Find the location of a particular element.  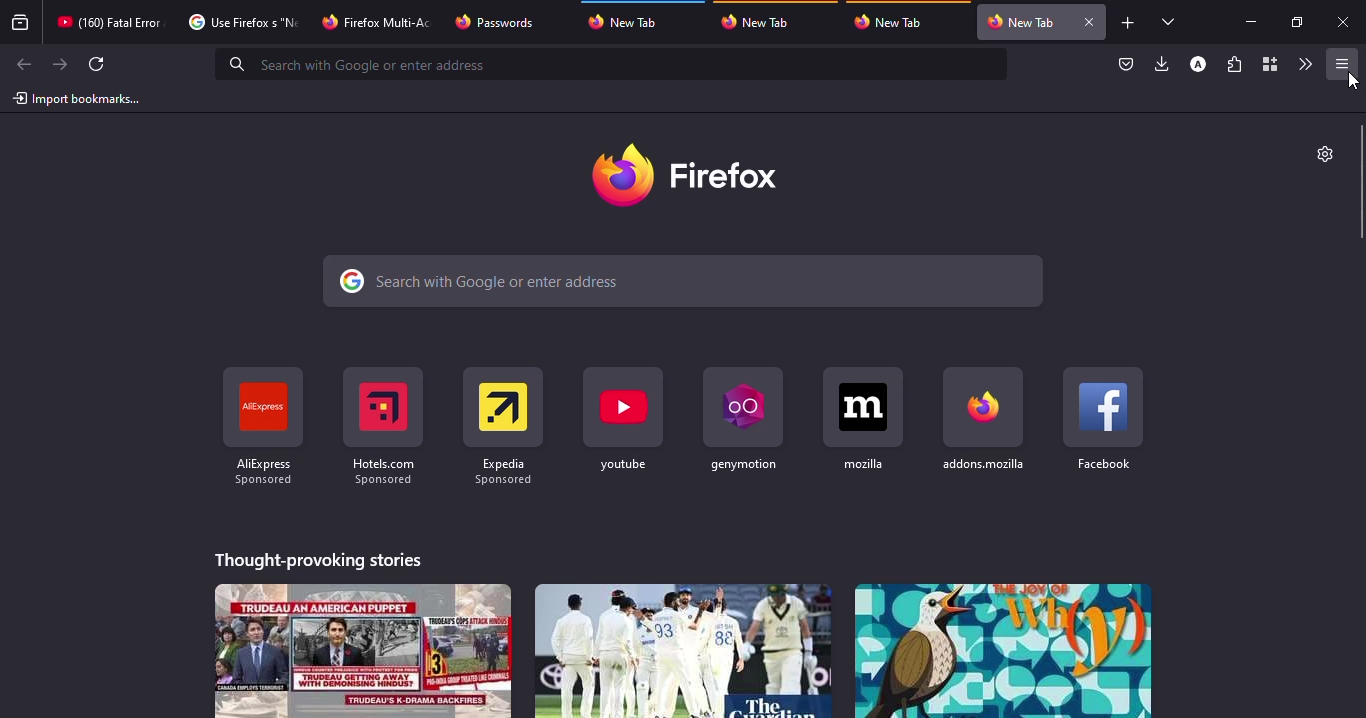

stories is located at coordinates (320, 557).